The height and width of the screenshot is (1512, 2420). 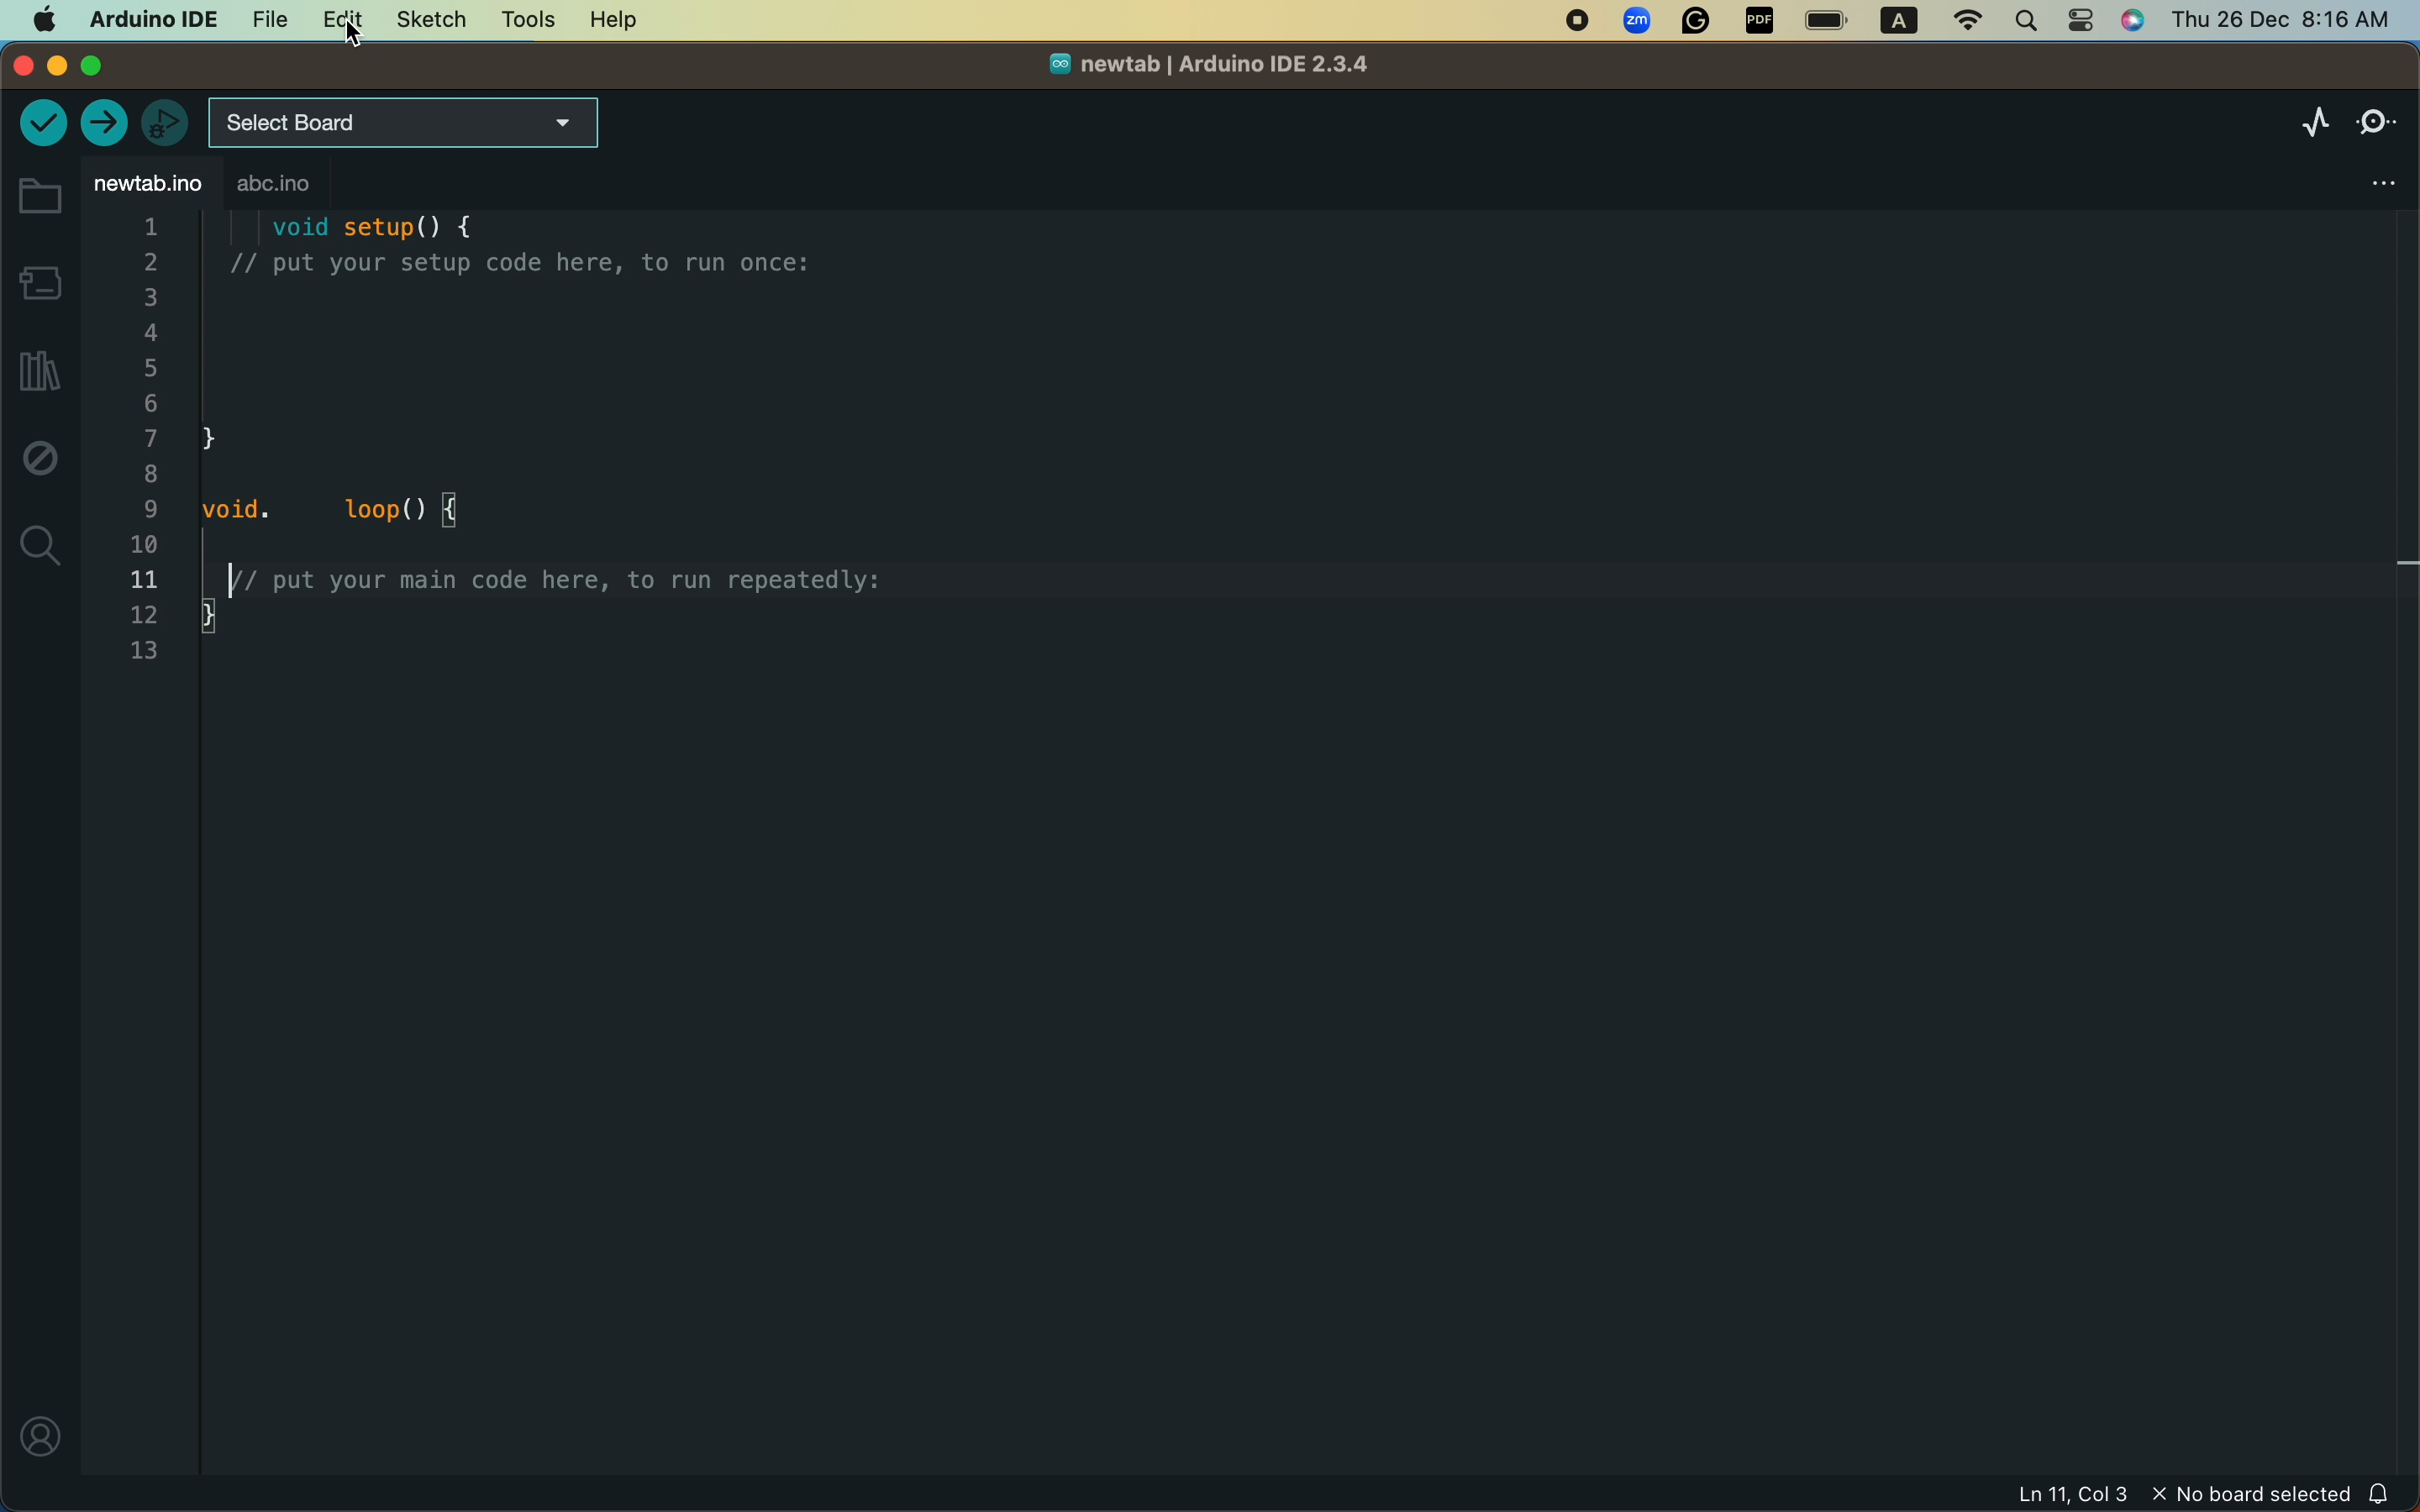 What do you see at coordinates (35, 373) in the screenshot?
I see `library manager` at bounding box center [35, 373].